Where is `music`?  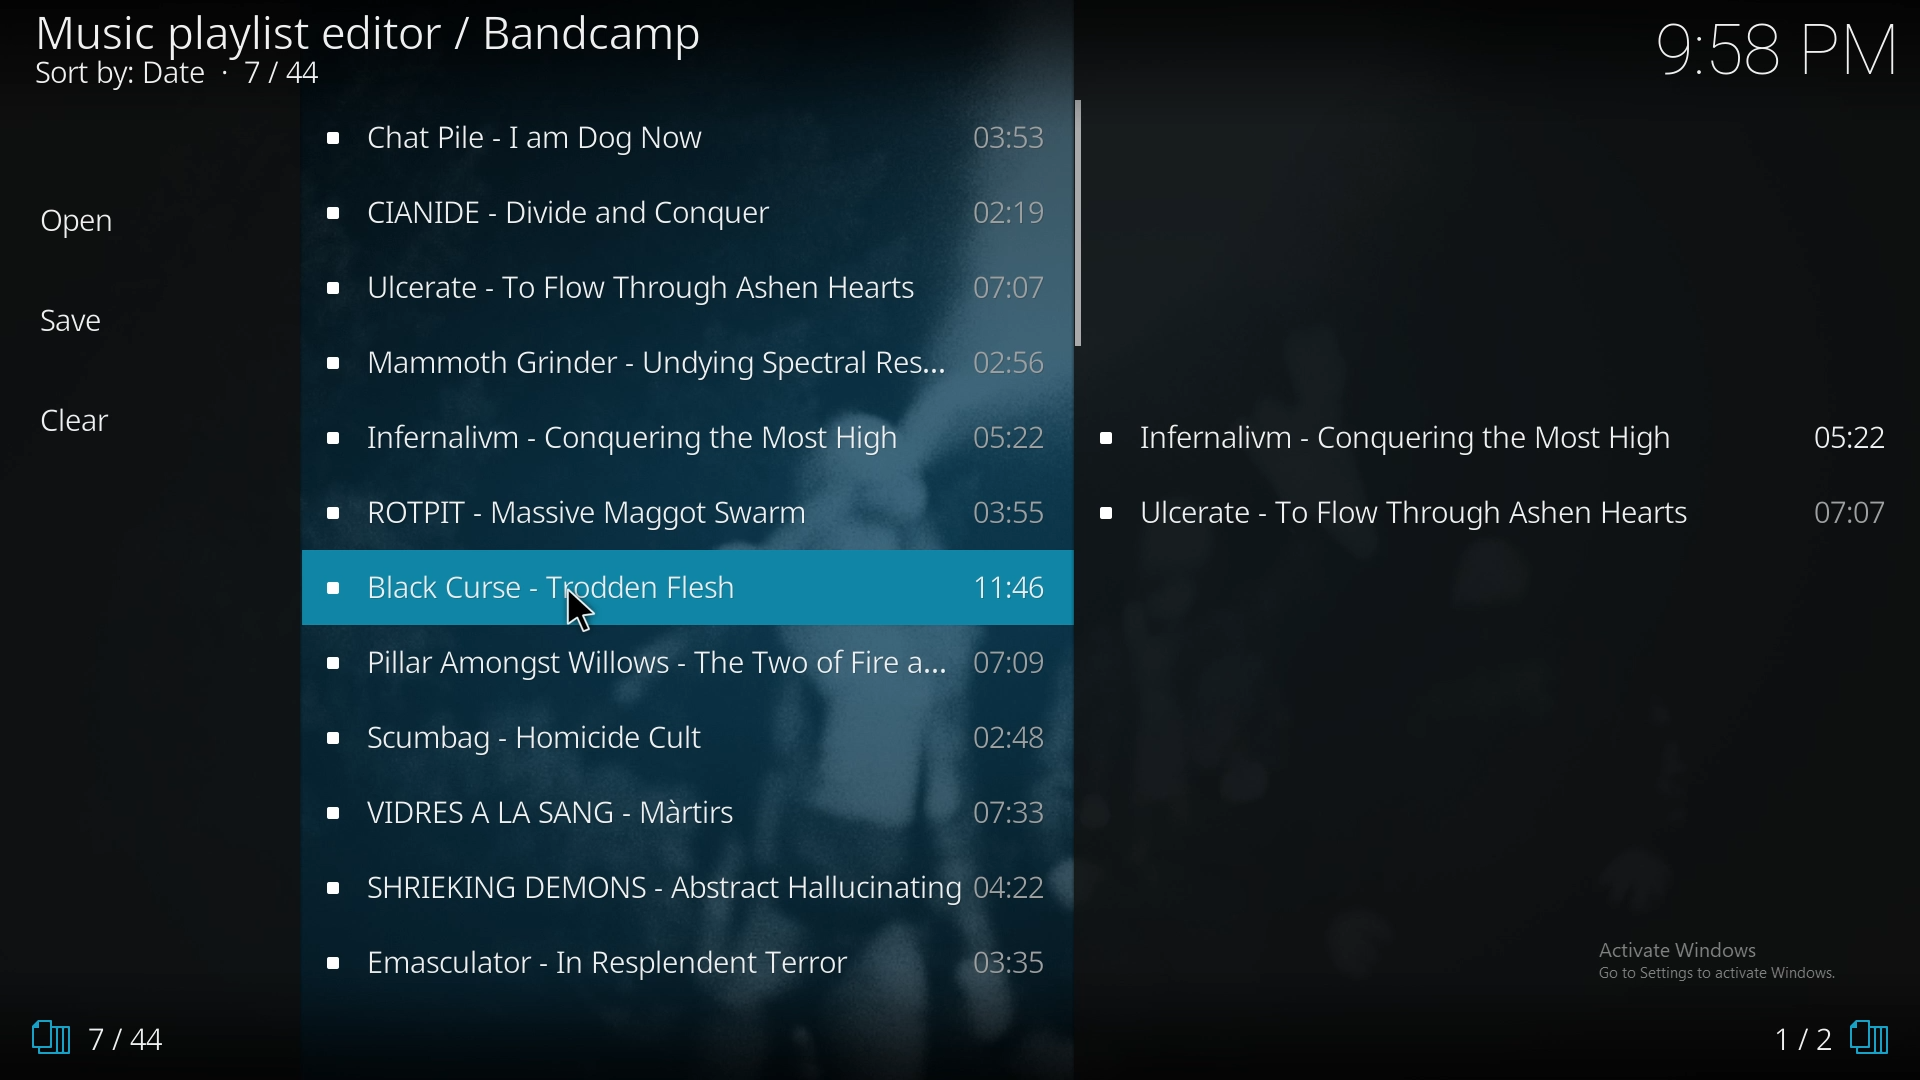 music is located at coordinates (687, 288).